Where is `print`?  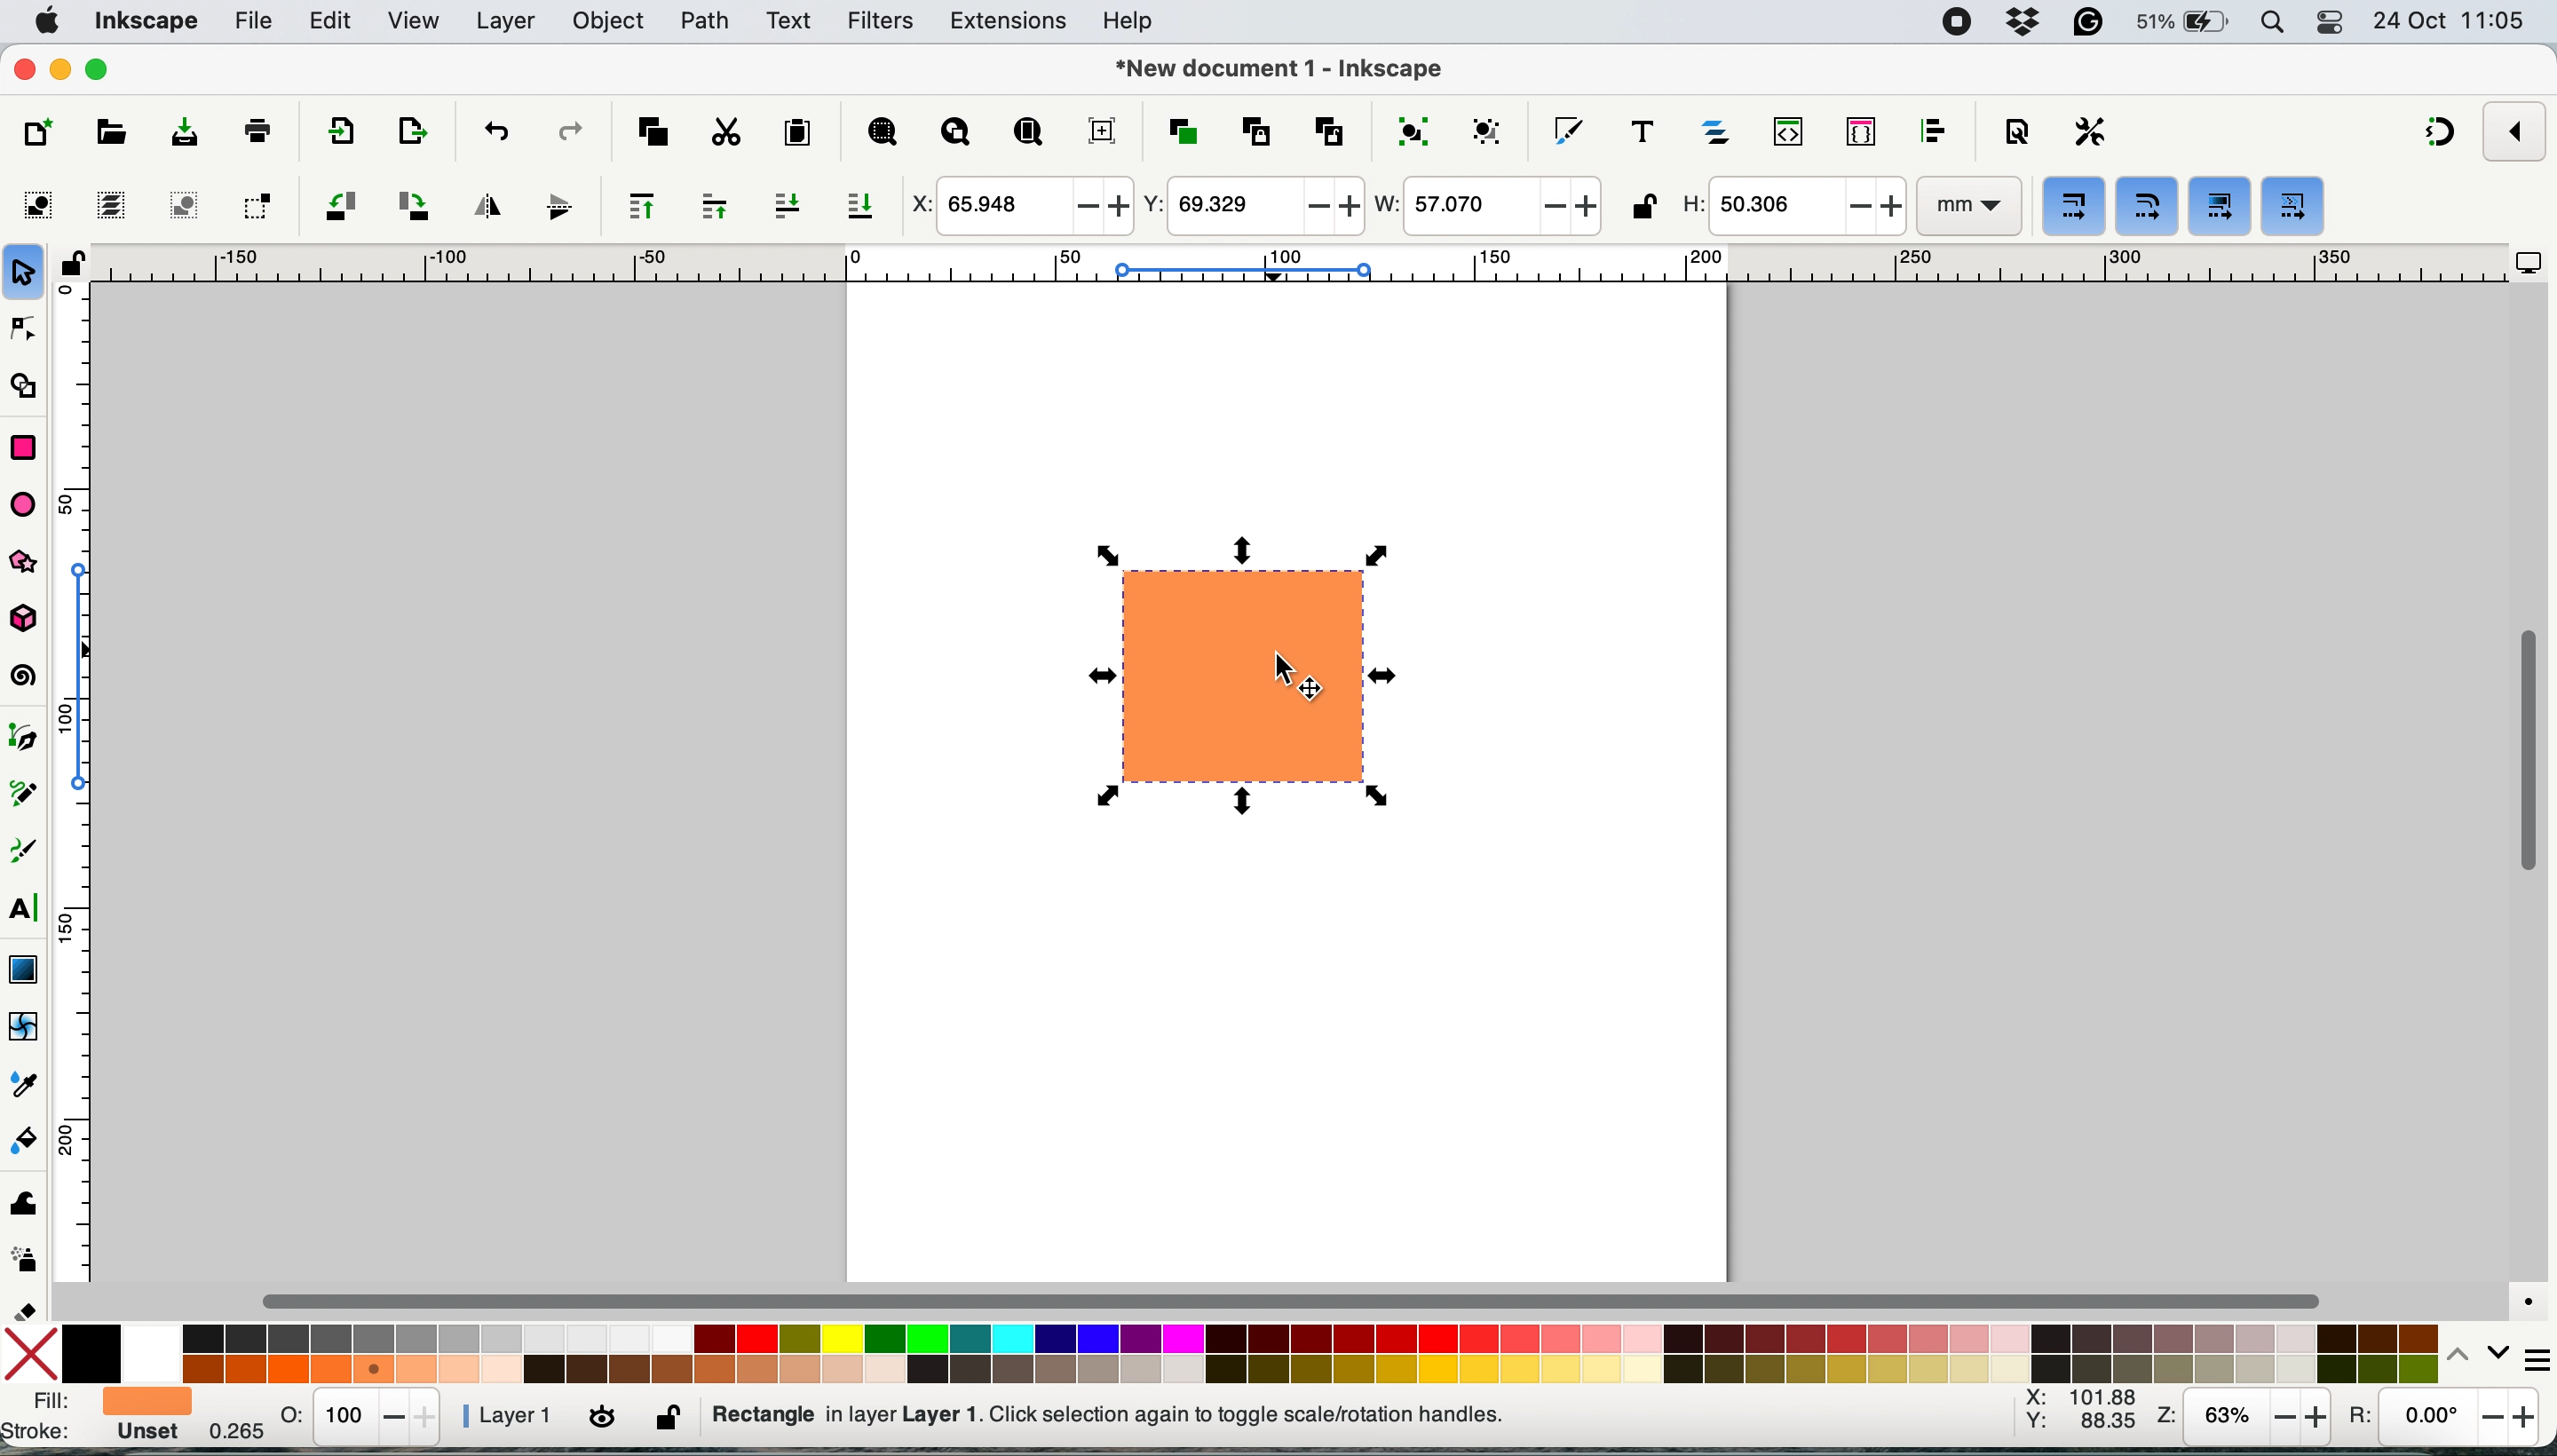
print is located at coordinates (258, 129).